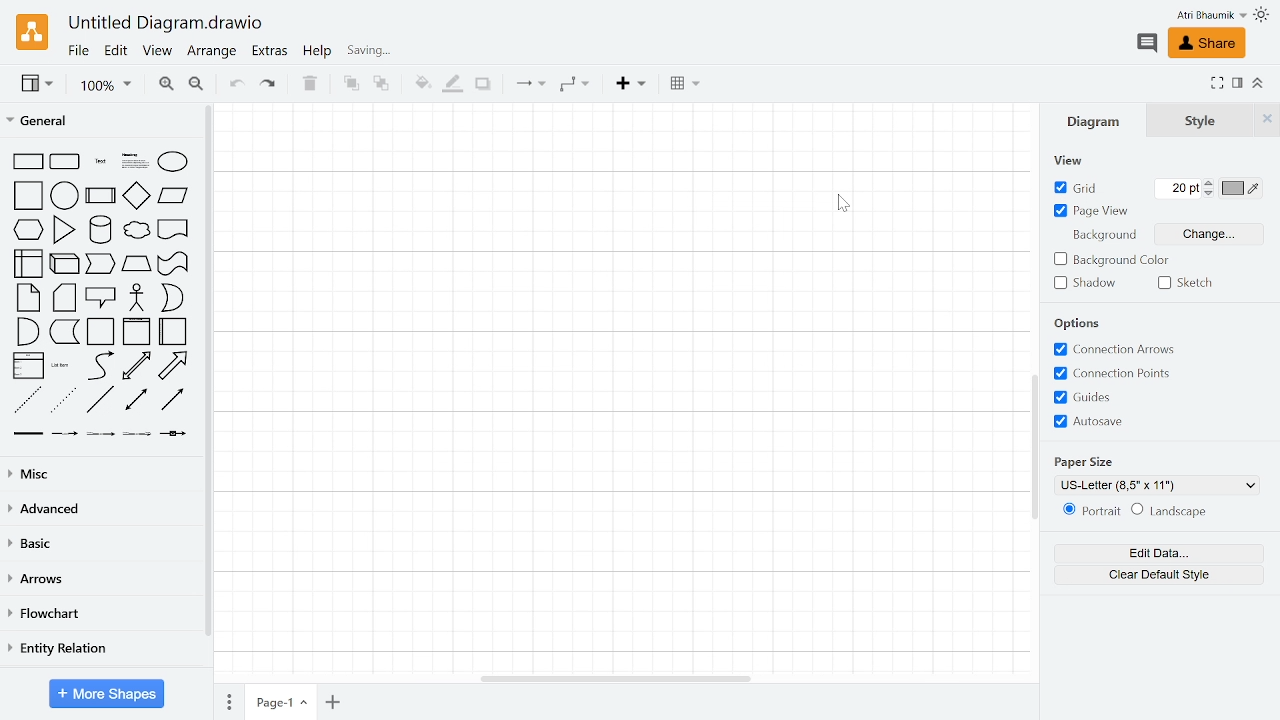  Describe the element at coordinates (48, 122) in the screenshot. I see `General` at that location.